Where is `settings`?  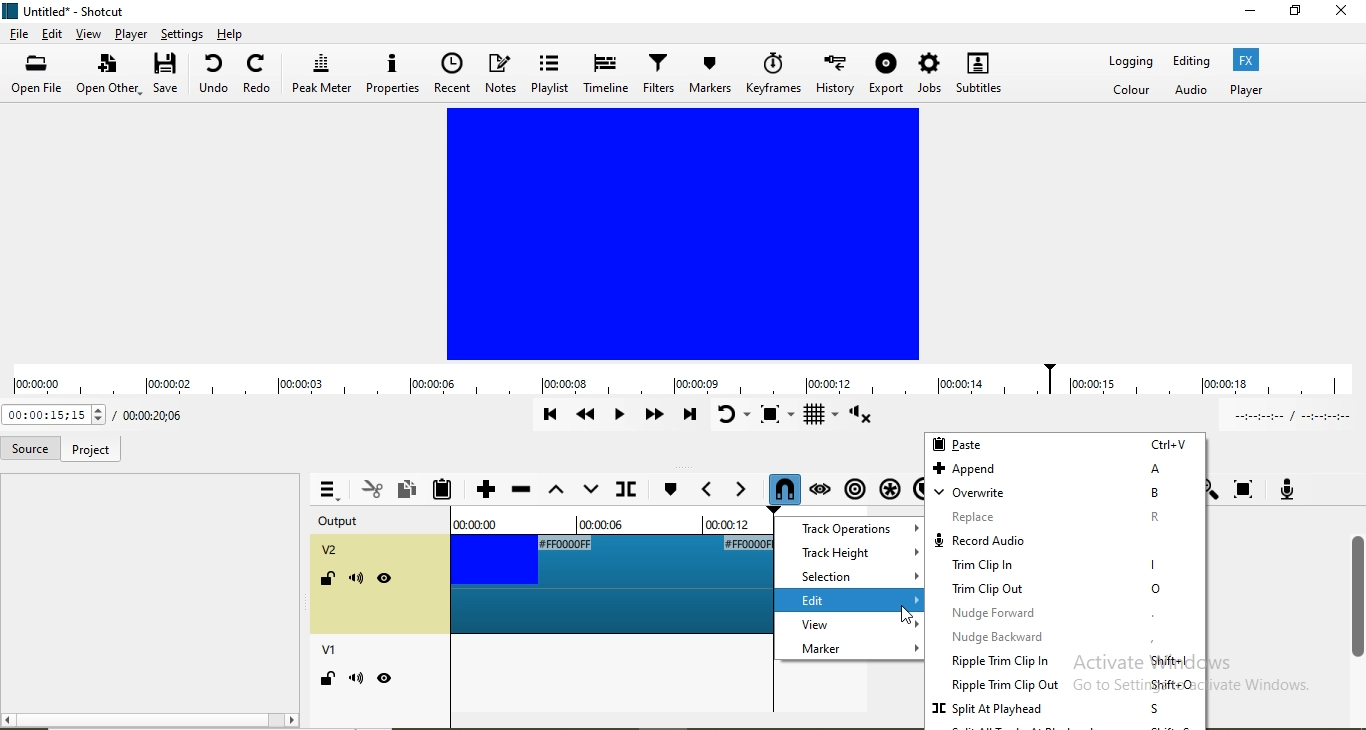 settings is located at coordinates (181, 33).